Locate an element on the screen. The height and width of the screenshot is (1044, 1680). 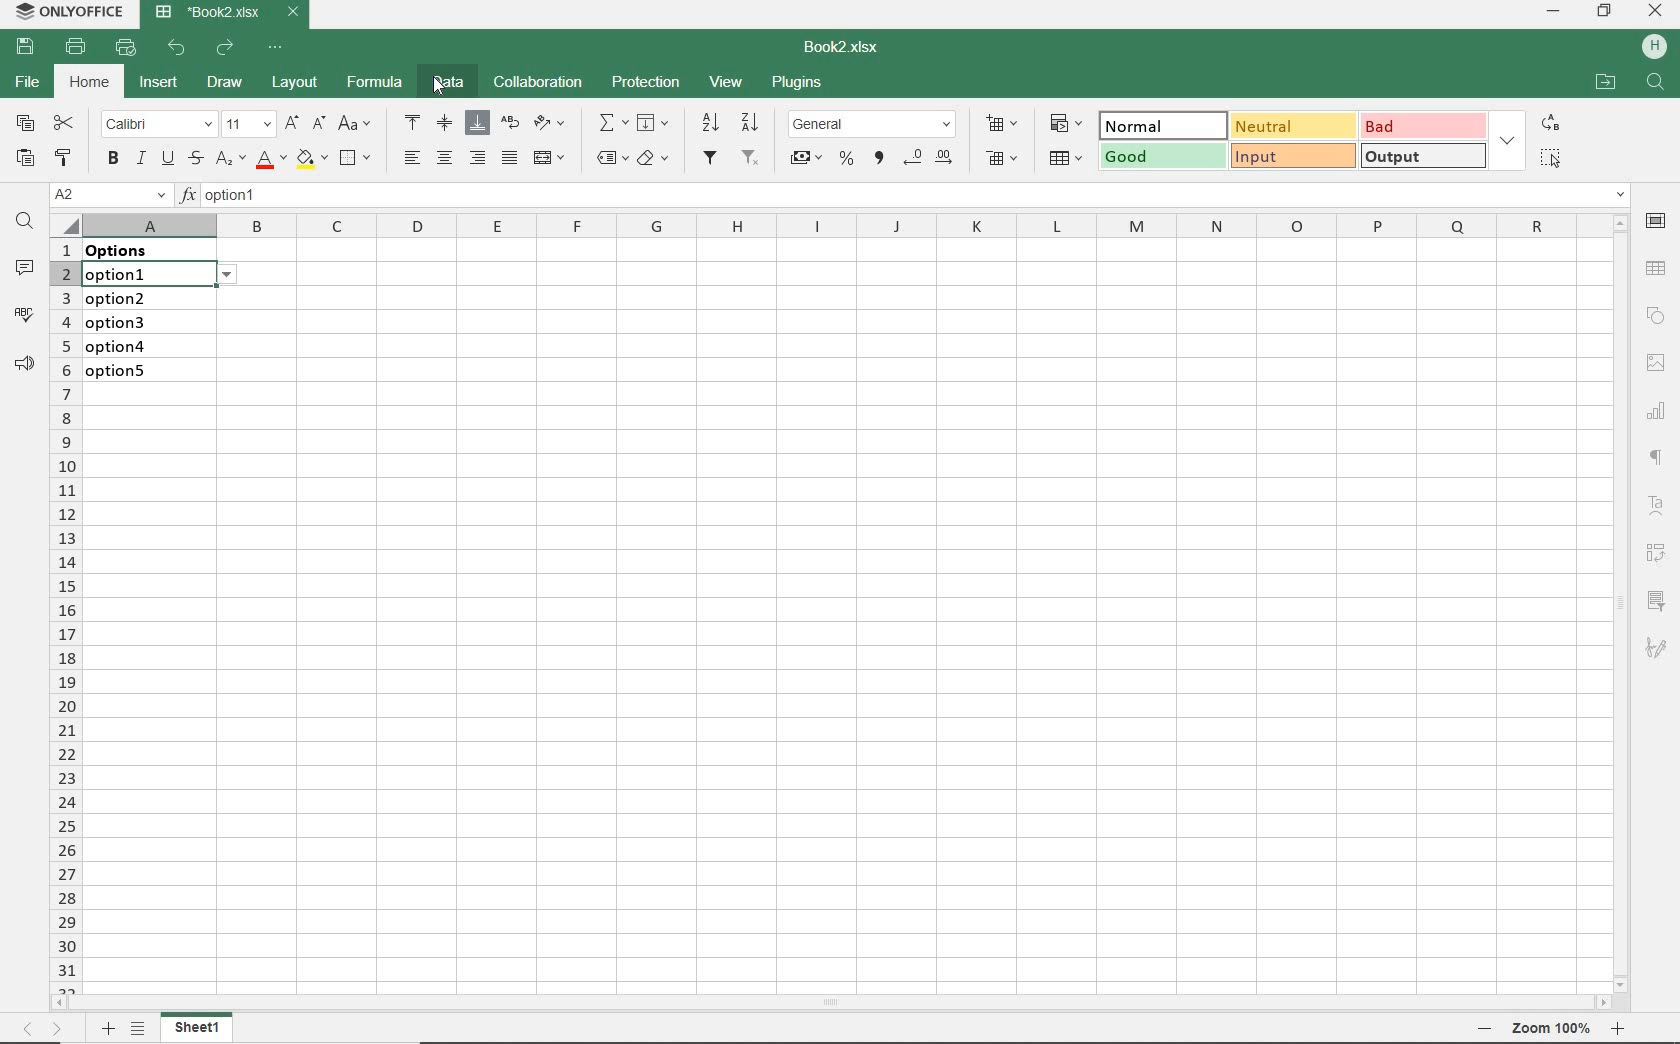
FILTER is located at coordinates (712, 157).